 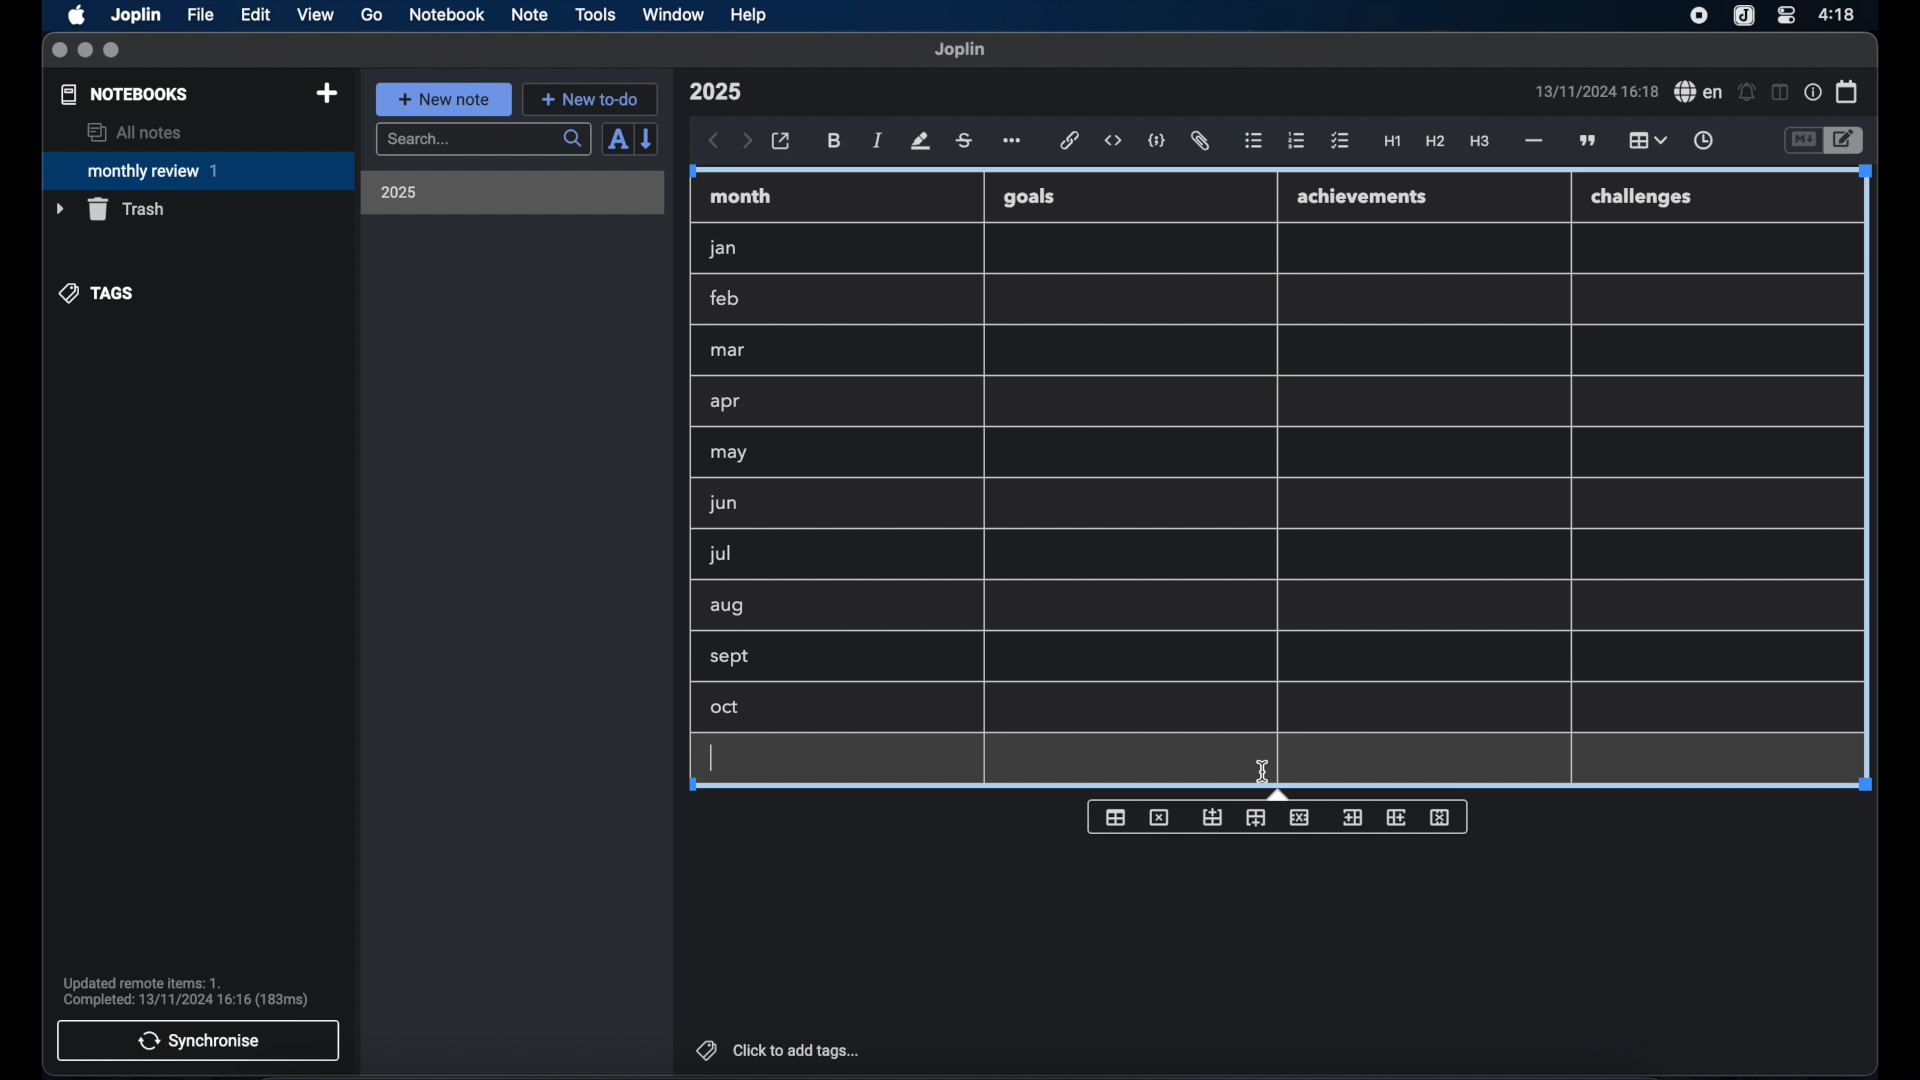 I want to click on insert table, so click(x=1115, y=817).